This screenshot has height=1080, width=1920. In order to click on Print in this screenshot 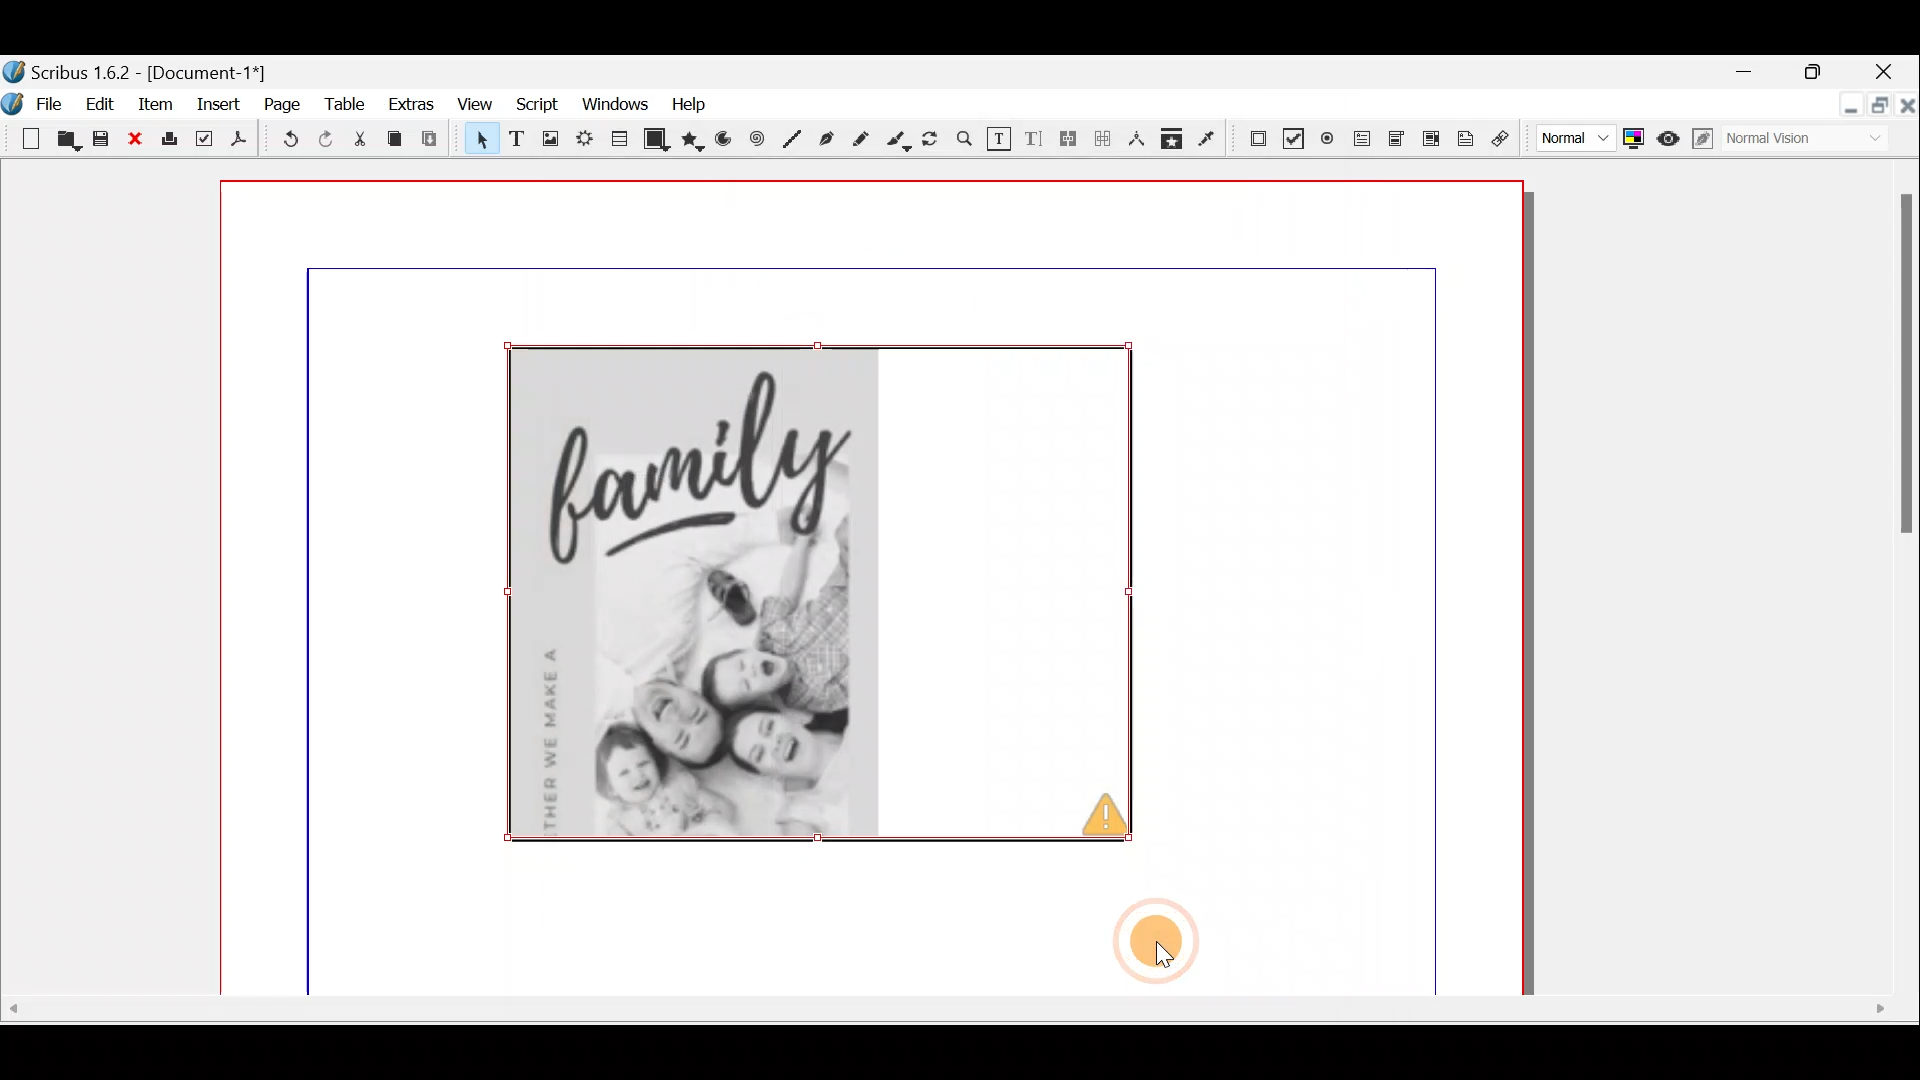, I will do `click(171, 144)`.